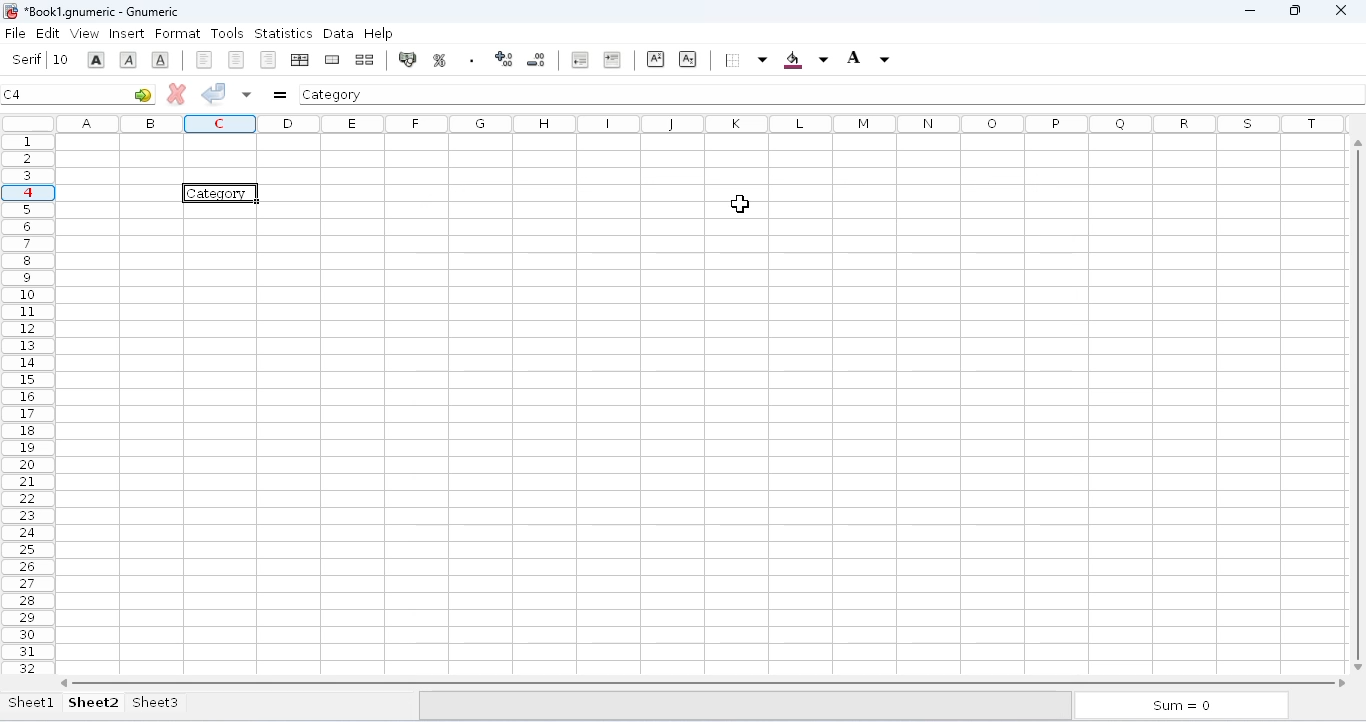  Describe the element at coordinates (94, 702) in the screenshot. I see `sheet2` at that location.